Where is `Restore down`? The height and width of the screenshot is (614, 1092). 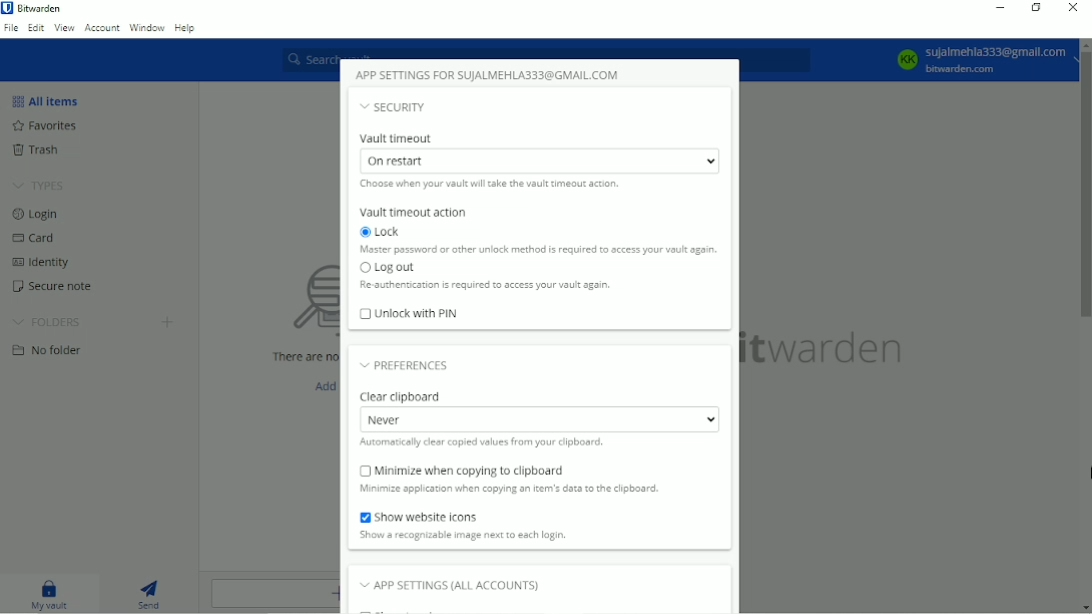
Restore down is located at coordinates (1038, 9).